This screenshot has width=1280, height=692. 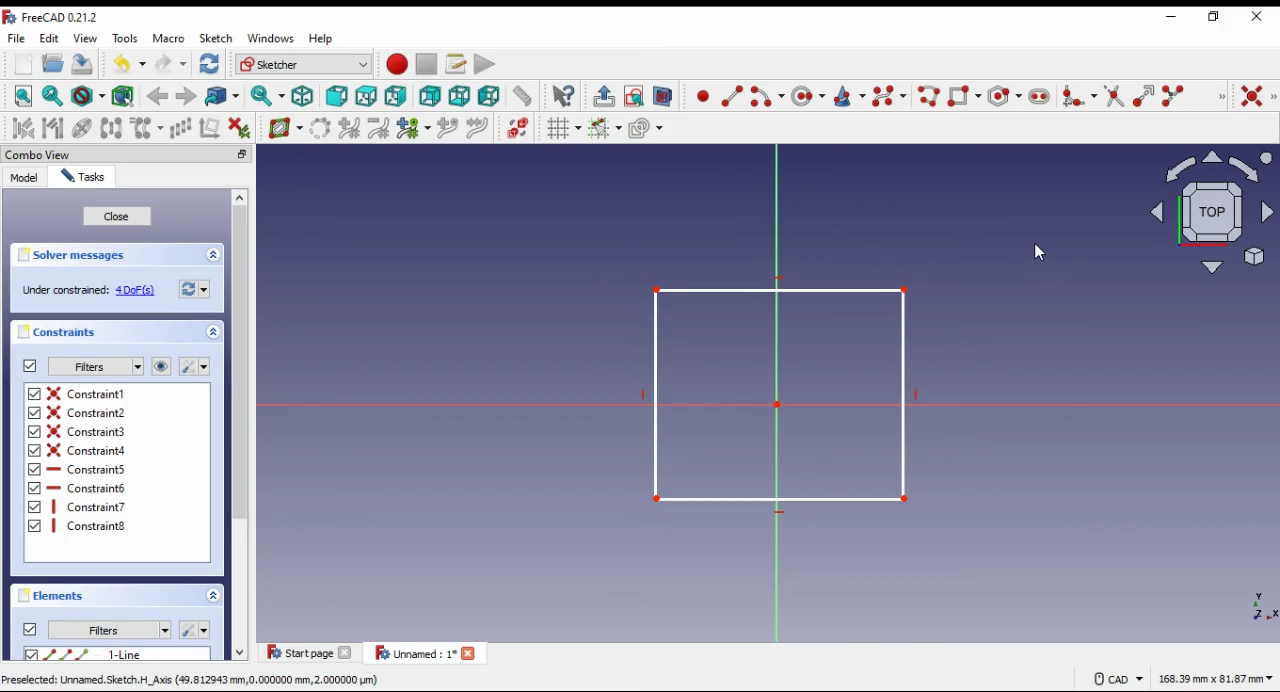 I want to click on constraints, so click(x=62, y=333).